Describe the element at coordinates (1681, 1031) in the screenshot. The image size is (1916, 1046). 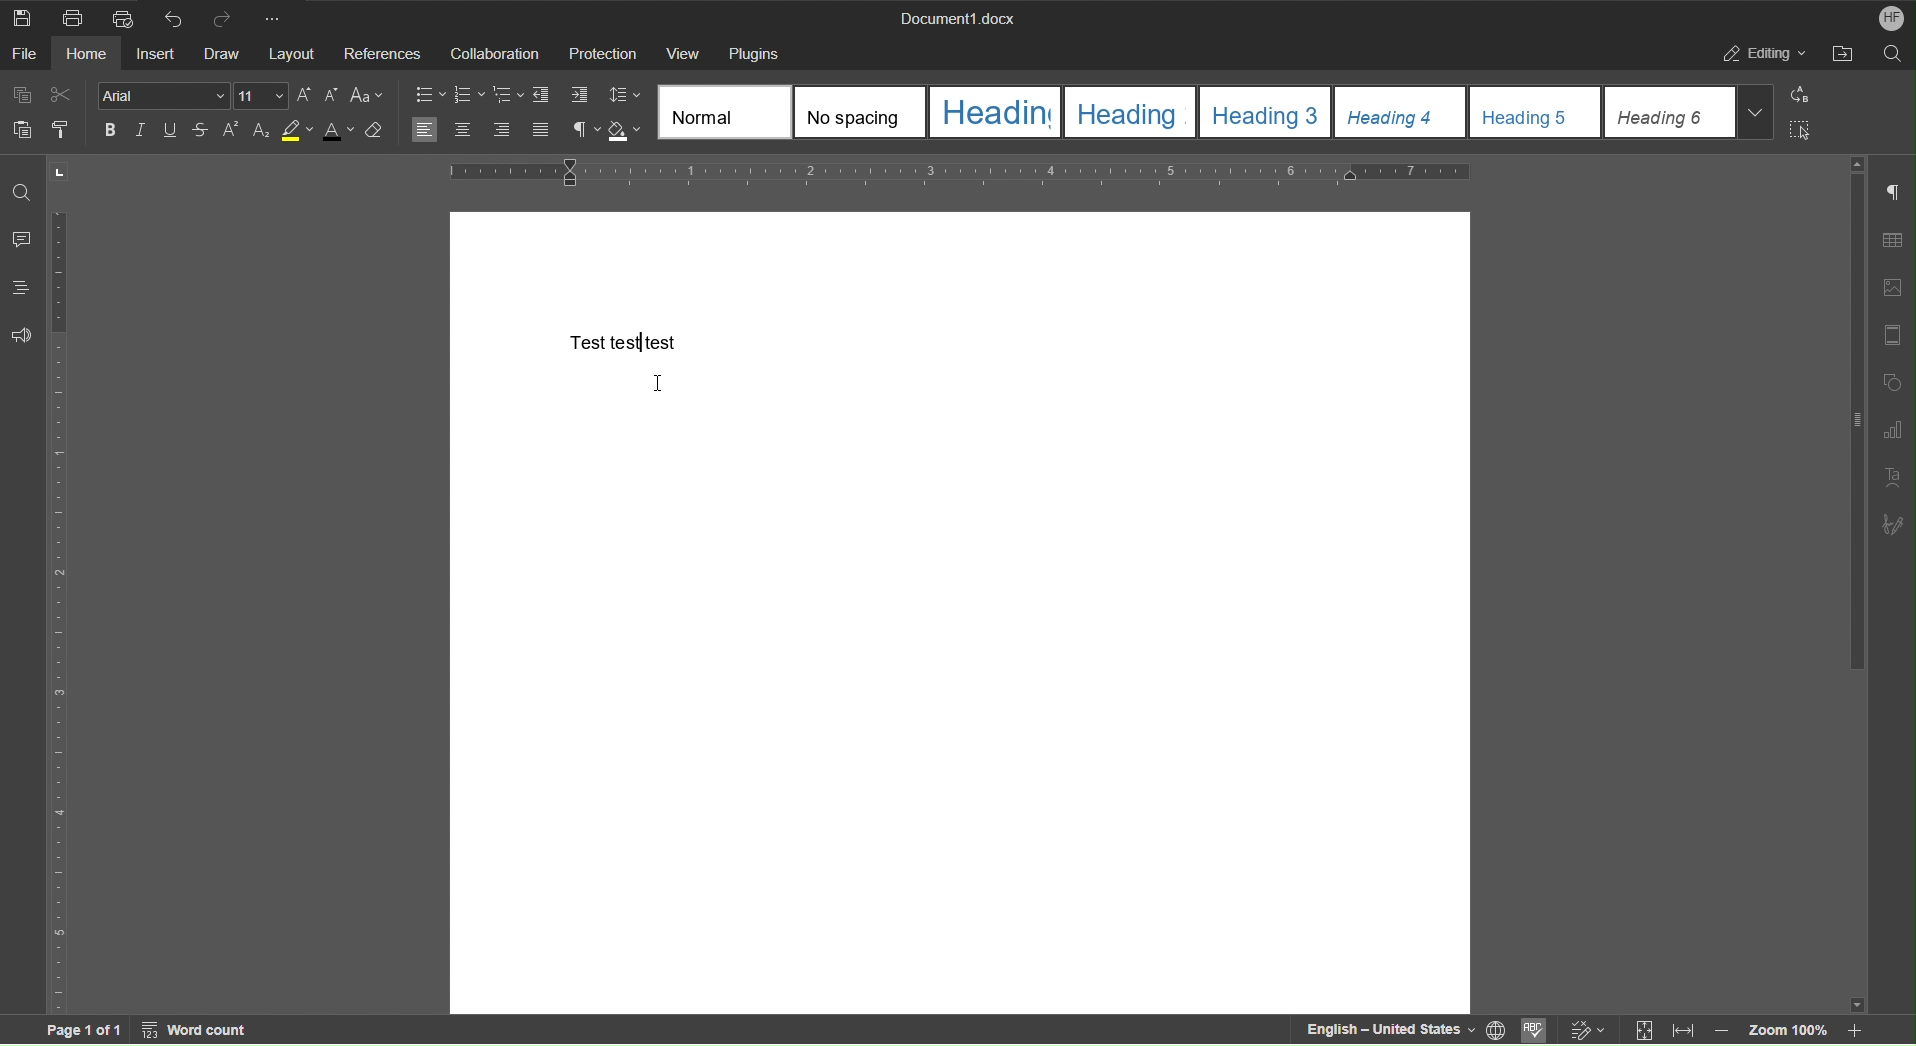
I see `Fit to Width` at that location.